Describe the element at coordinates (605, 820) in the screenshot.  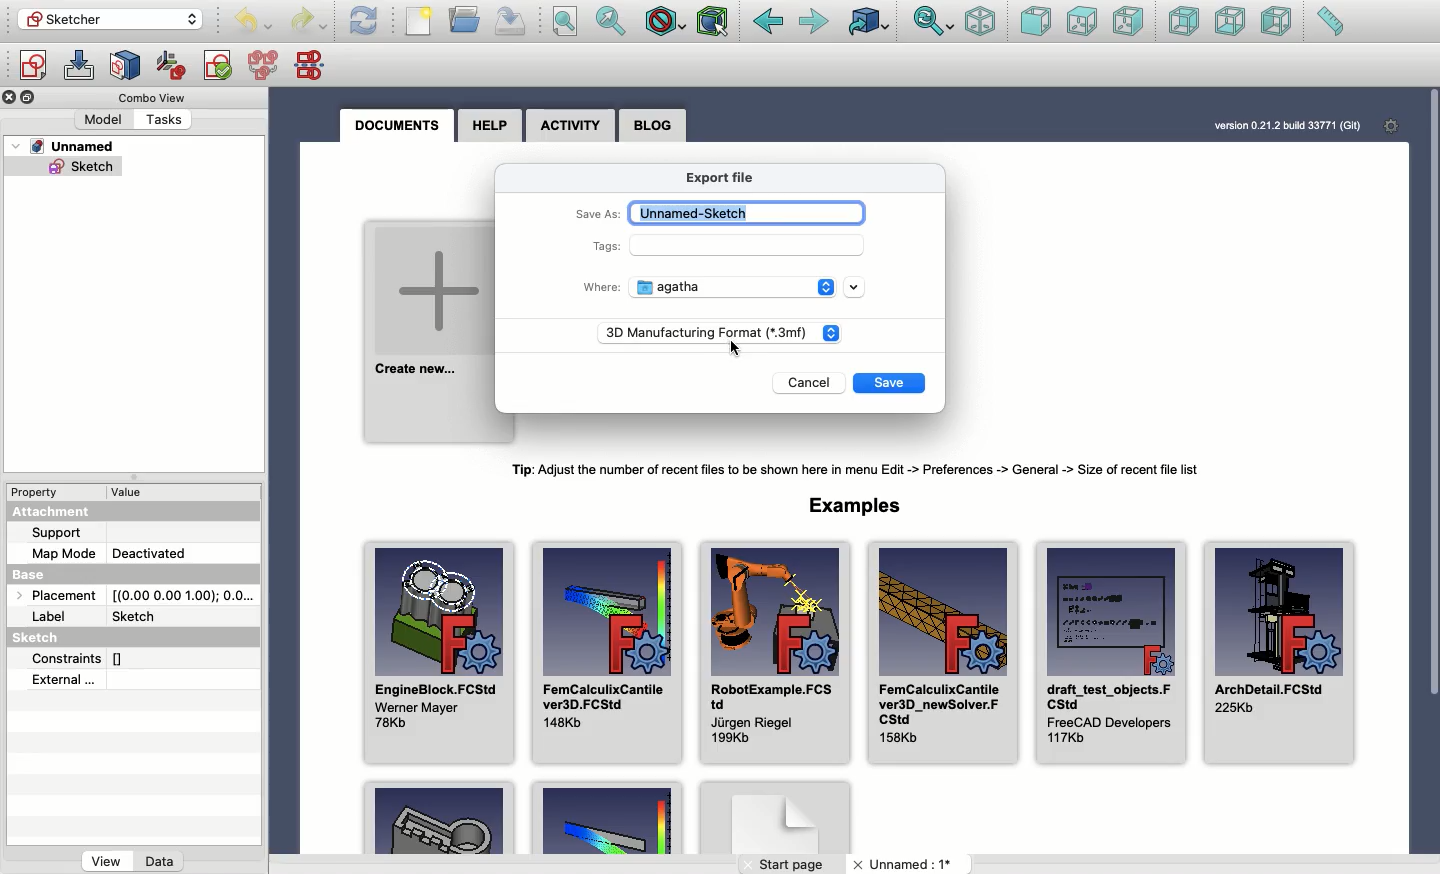
I see `Example 2` at that location.